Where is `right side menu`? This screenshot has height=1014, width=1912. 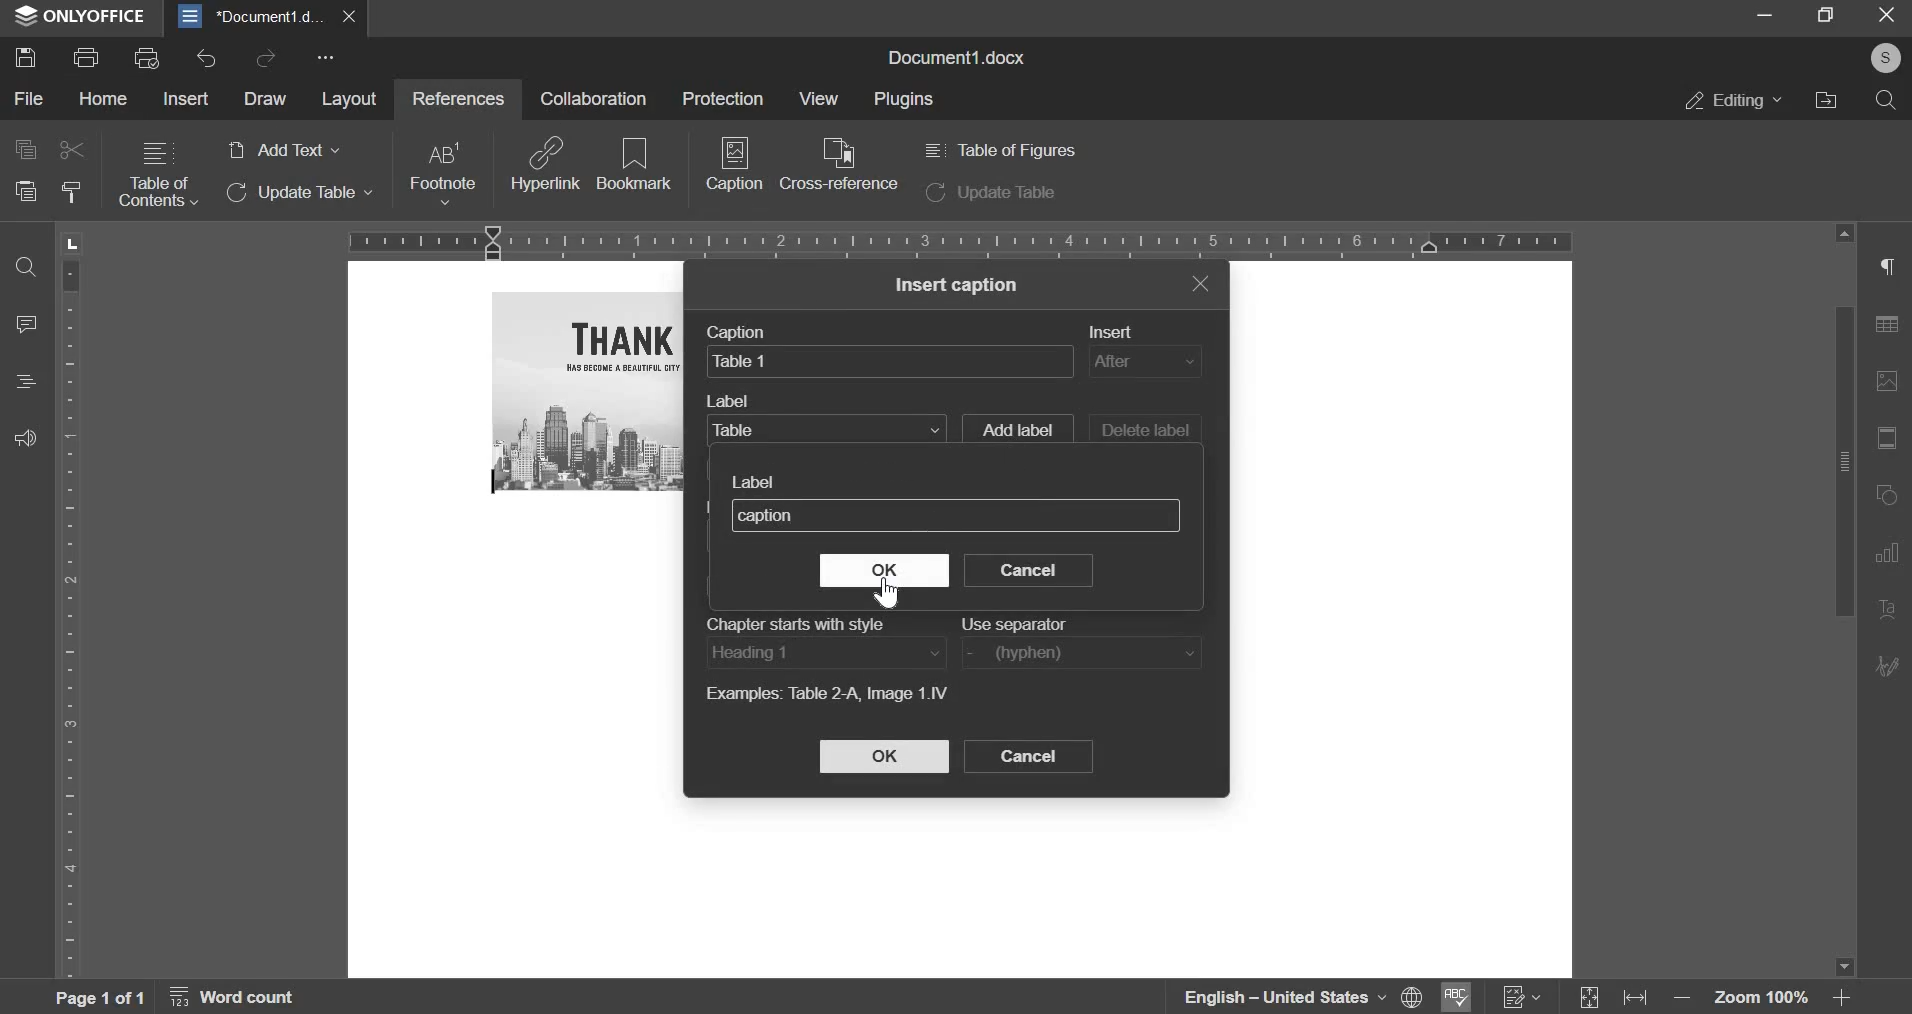 right side menu is located at coordinates (1890, 269).